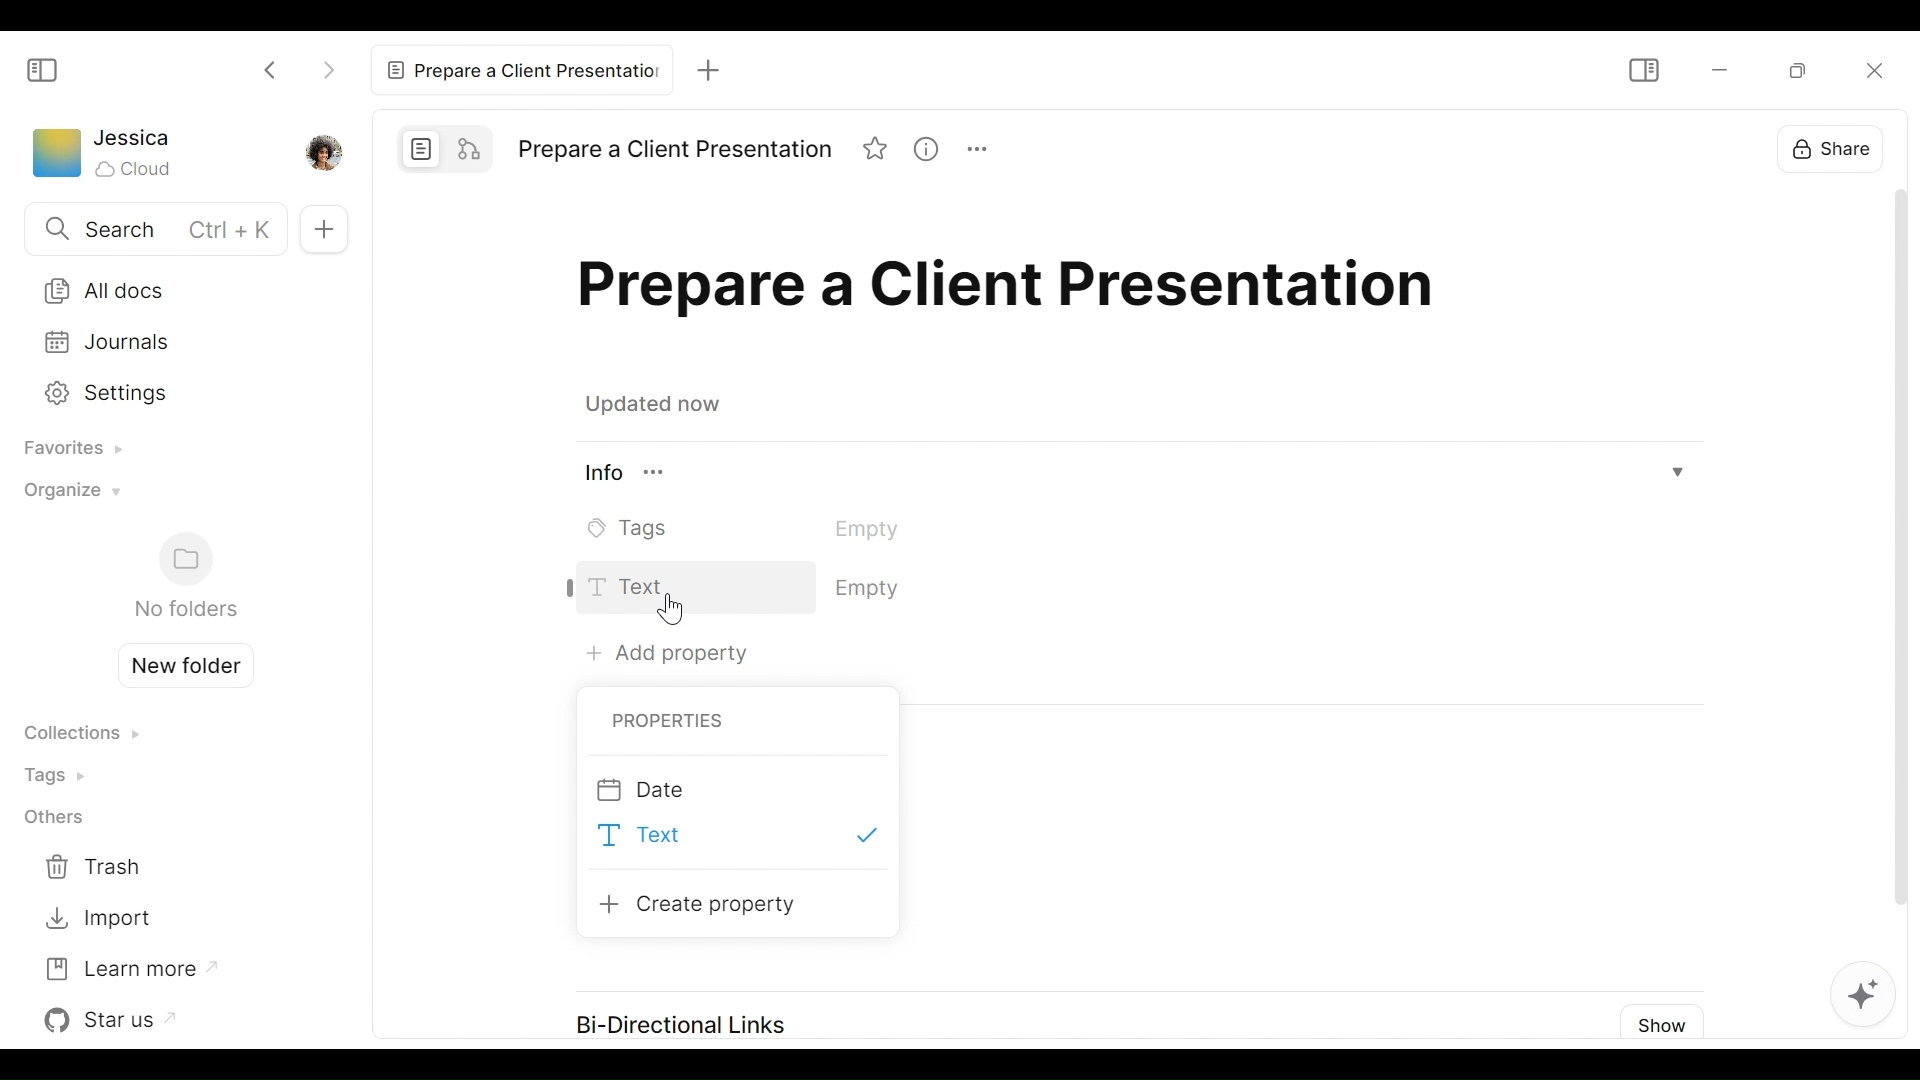 Image resolution: width=1920 pixels, height=1080 pixels. I want to click on Click to go Forward, so click(328, 66).